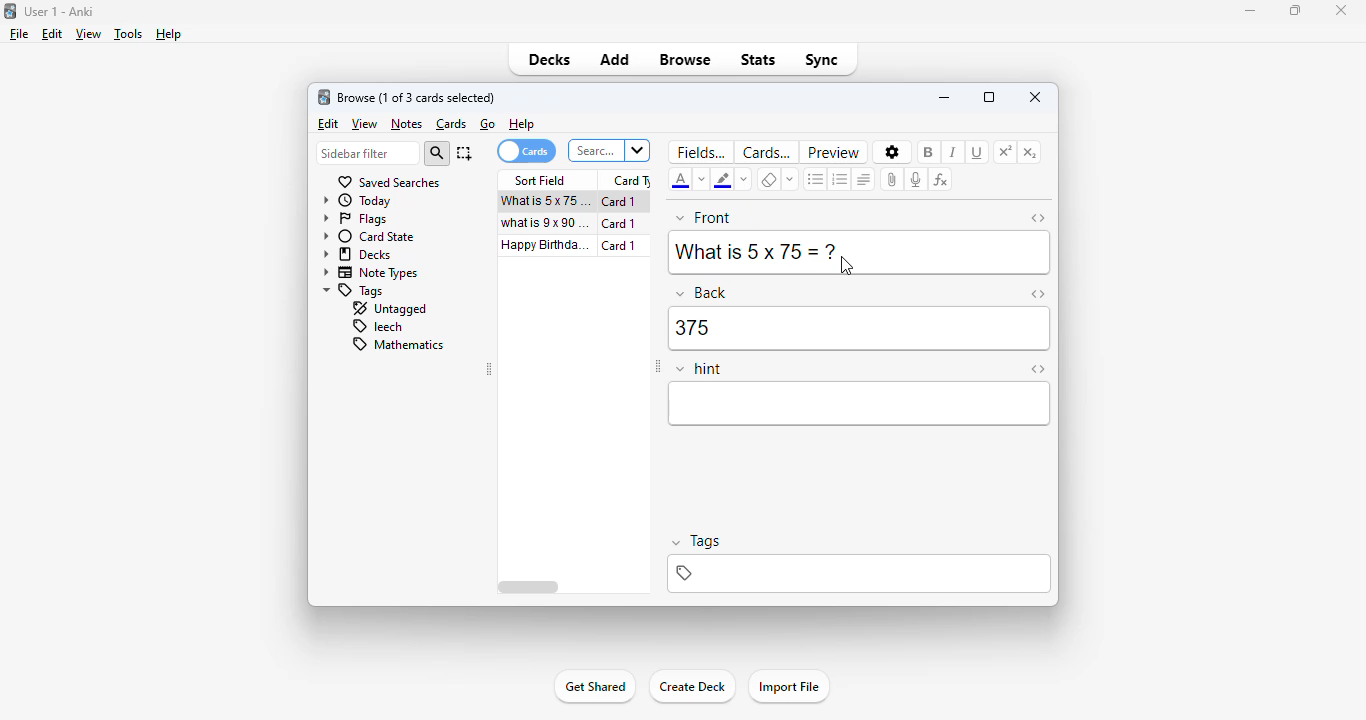 The image size is (1366, 720). Describe the element at coordinates (917, 179) in the screenshot. I see `record audio` at that location.